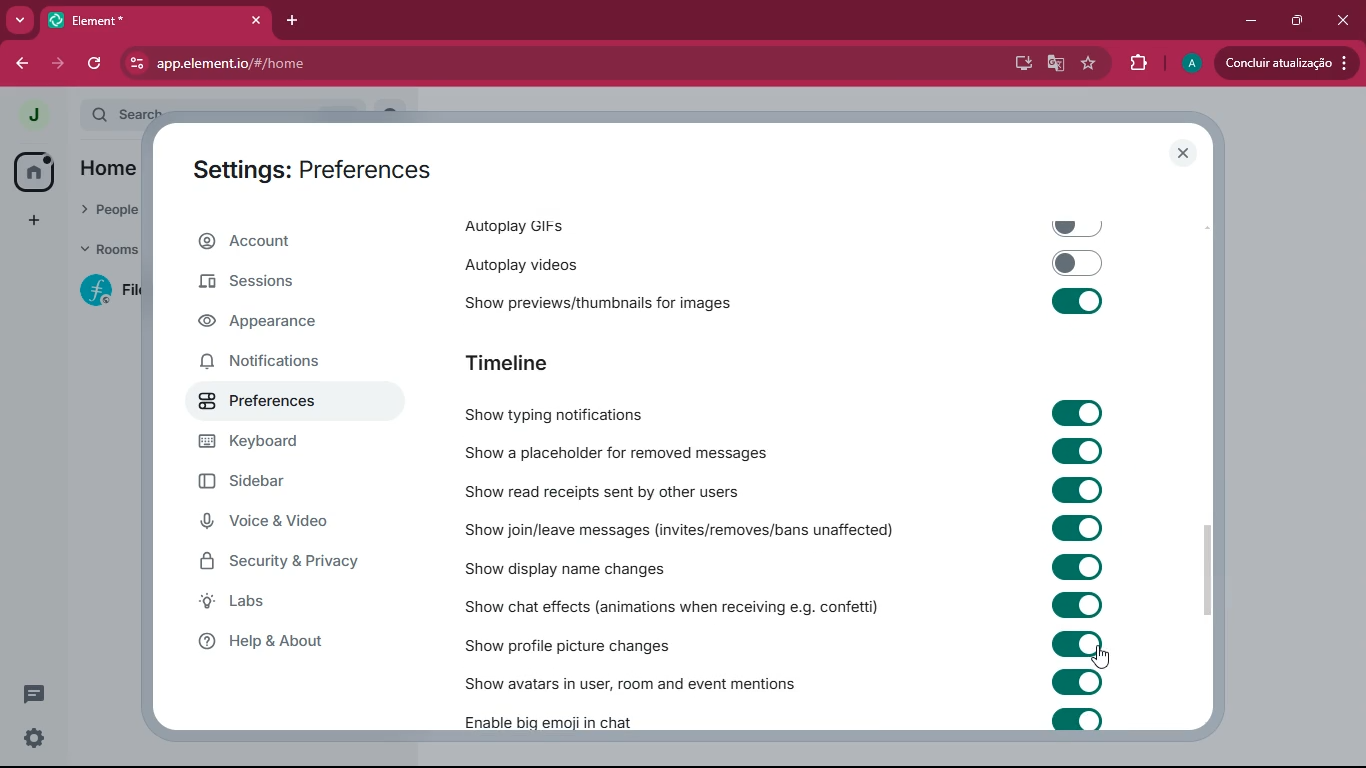  What do you see at coordinates (30, 224) in the screenshot?
I see `add` at bounding box center [30, 224].